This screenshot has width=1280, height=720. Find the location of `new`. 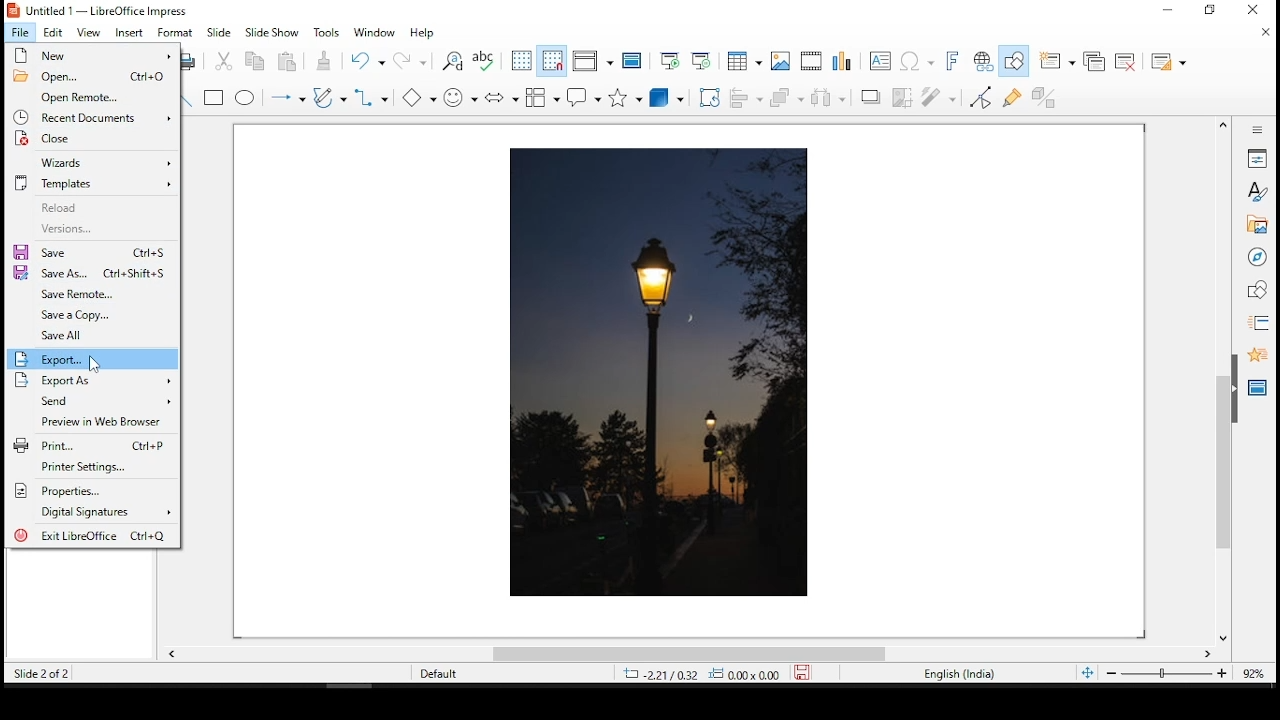

new is located at coordinates (91, 56).